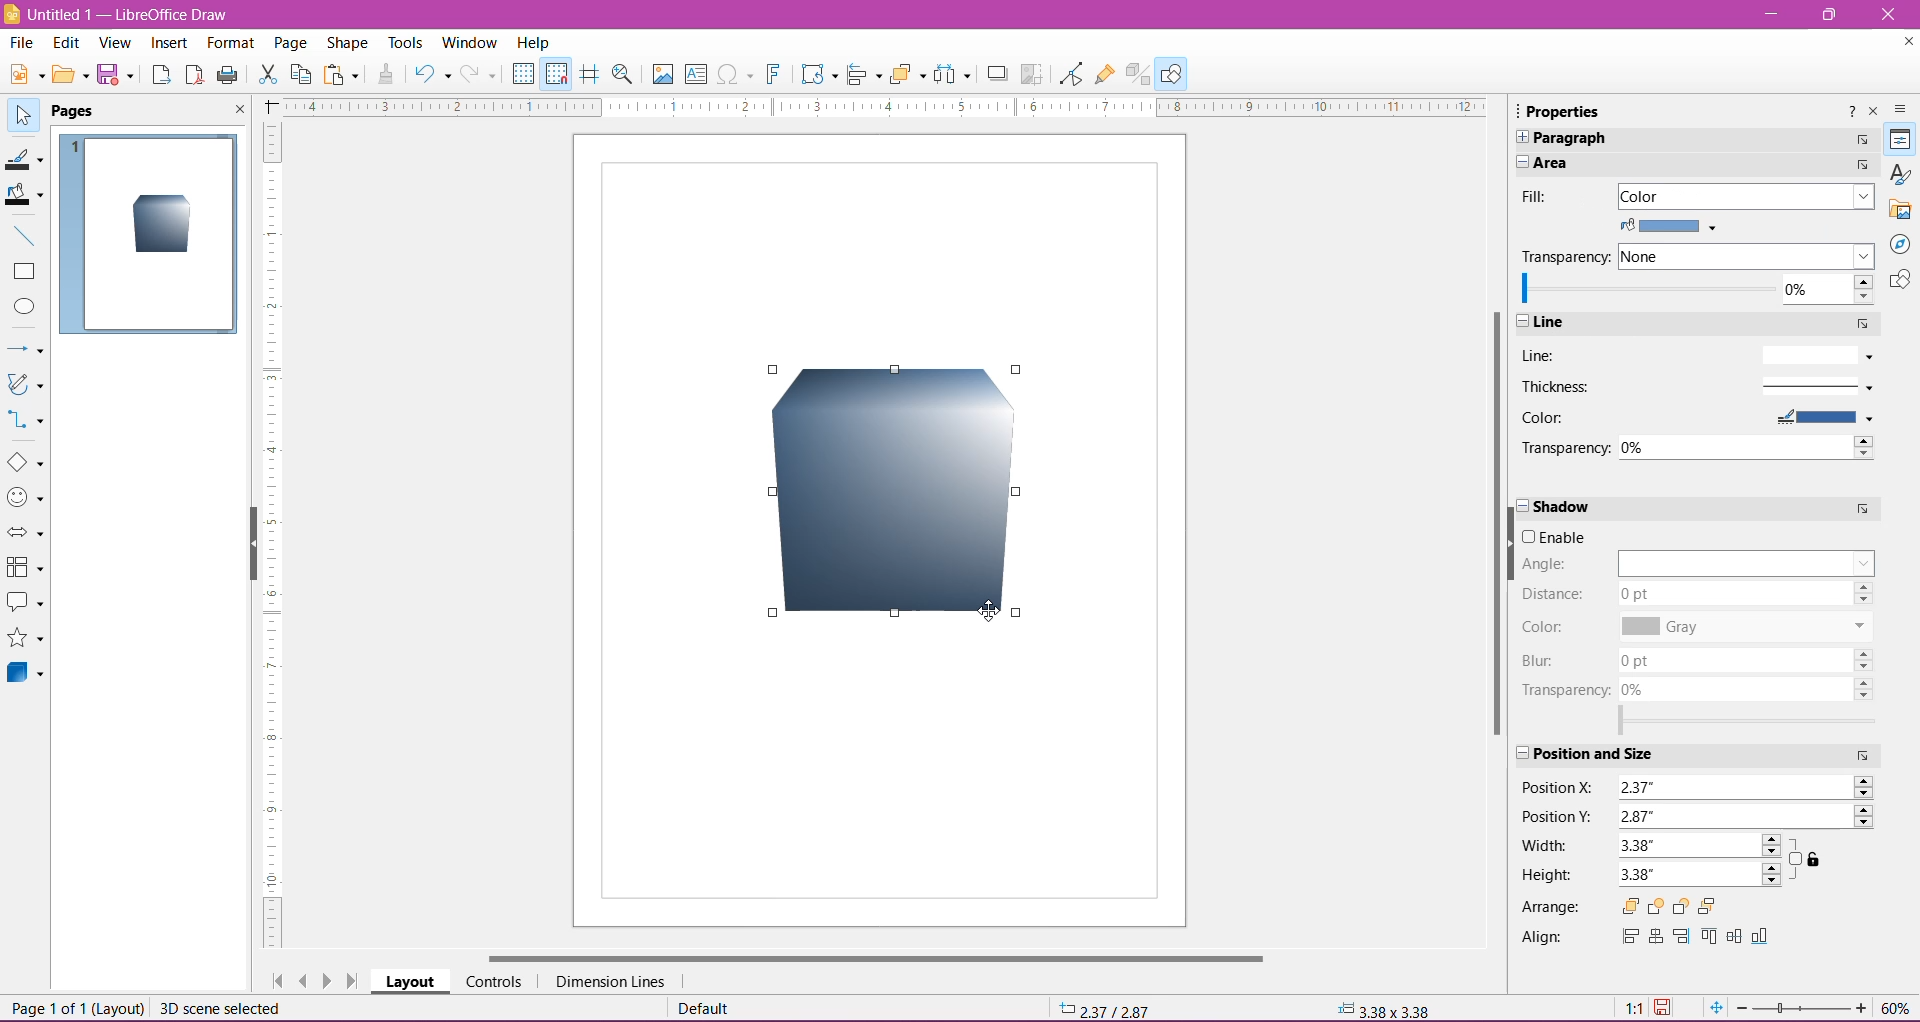  What do you see at coordinates (1822, 418) in the screenshot?
I see `Select Line Color` at bounding box center [1822, 418].